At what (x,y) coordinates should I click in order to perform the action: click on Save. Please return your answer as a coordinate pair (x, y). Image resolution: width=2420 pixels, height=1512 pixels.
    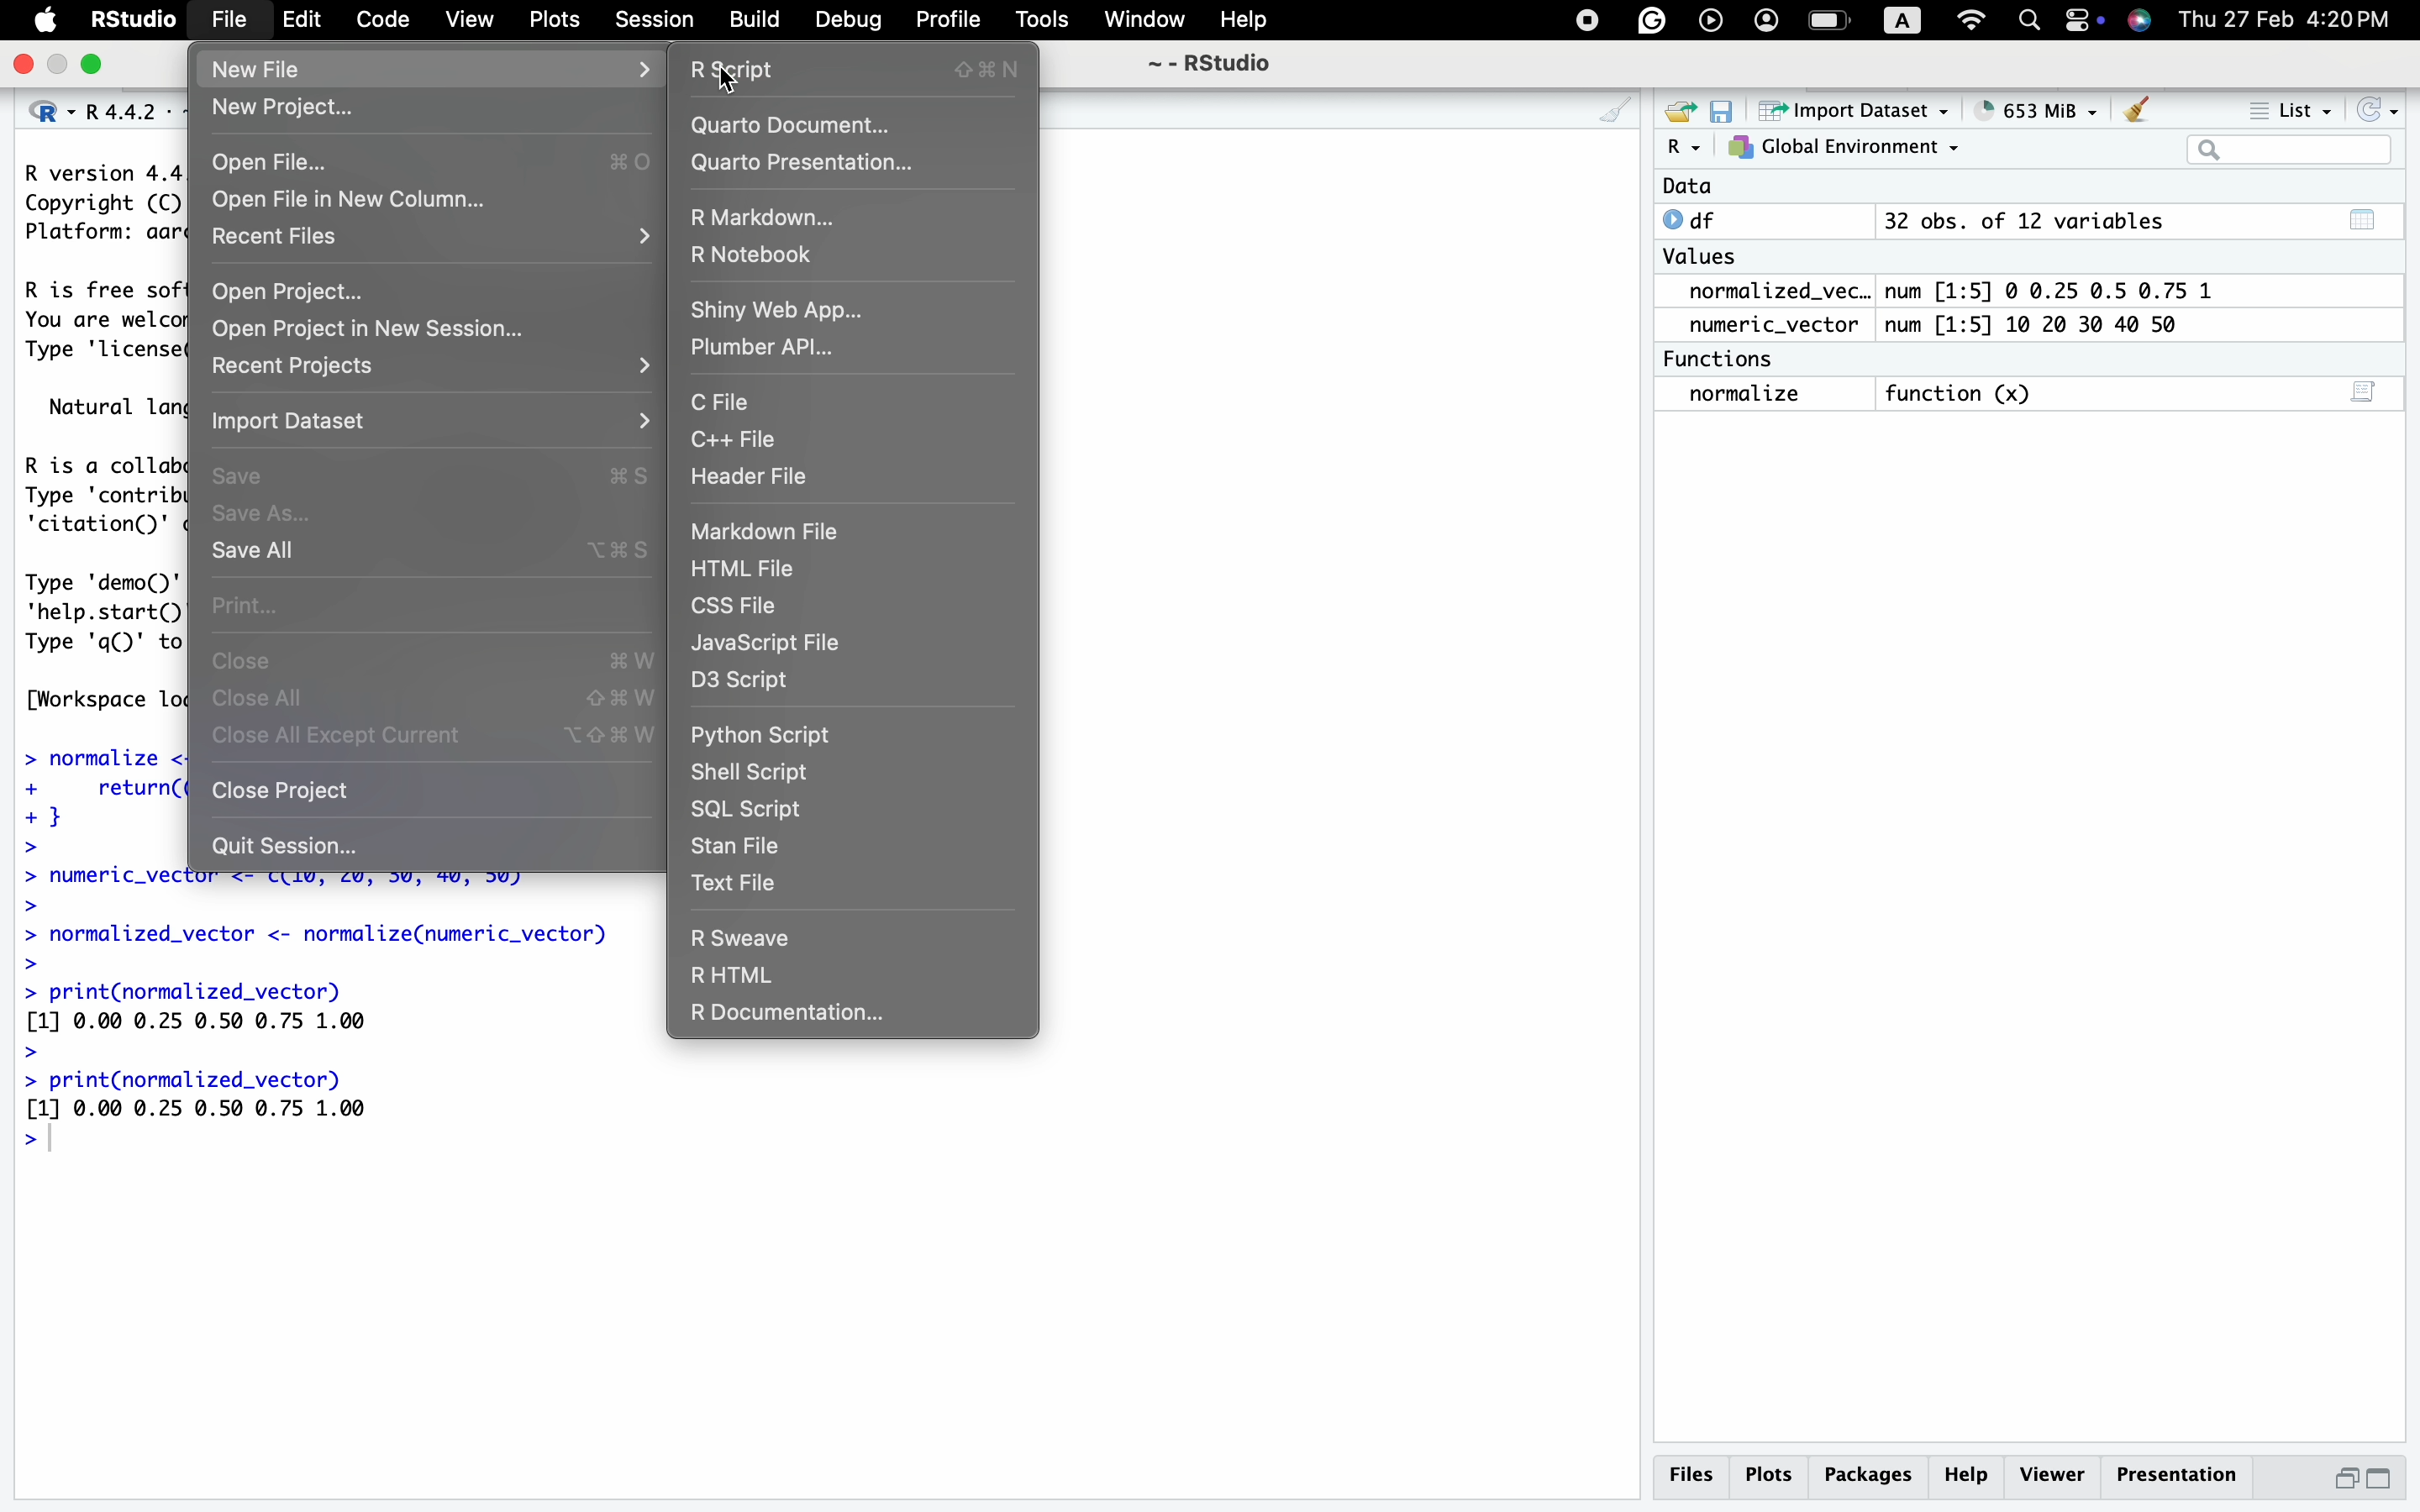
    Looking at the image, I should click on (247, 478).